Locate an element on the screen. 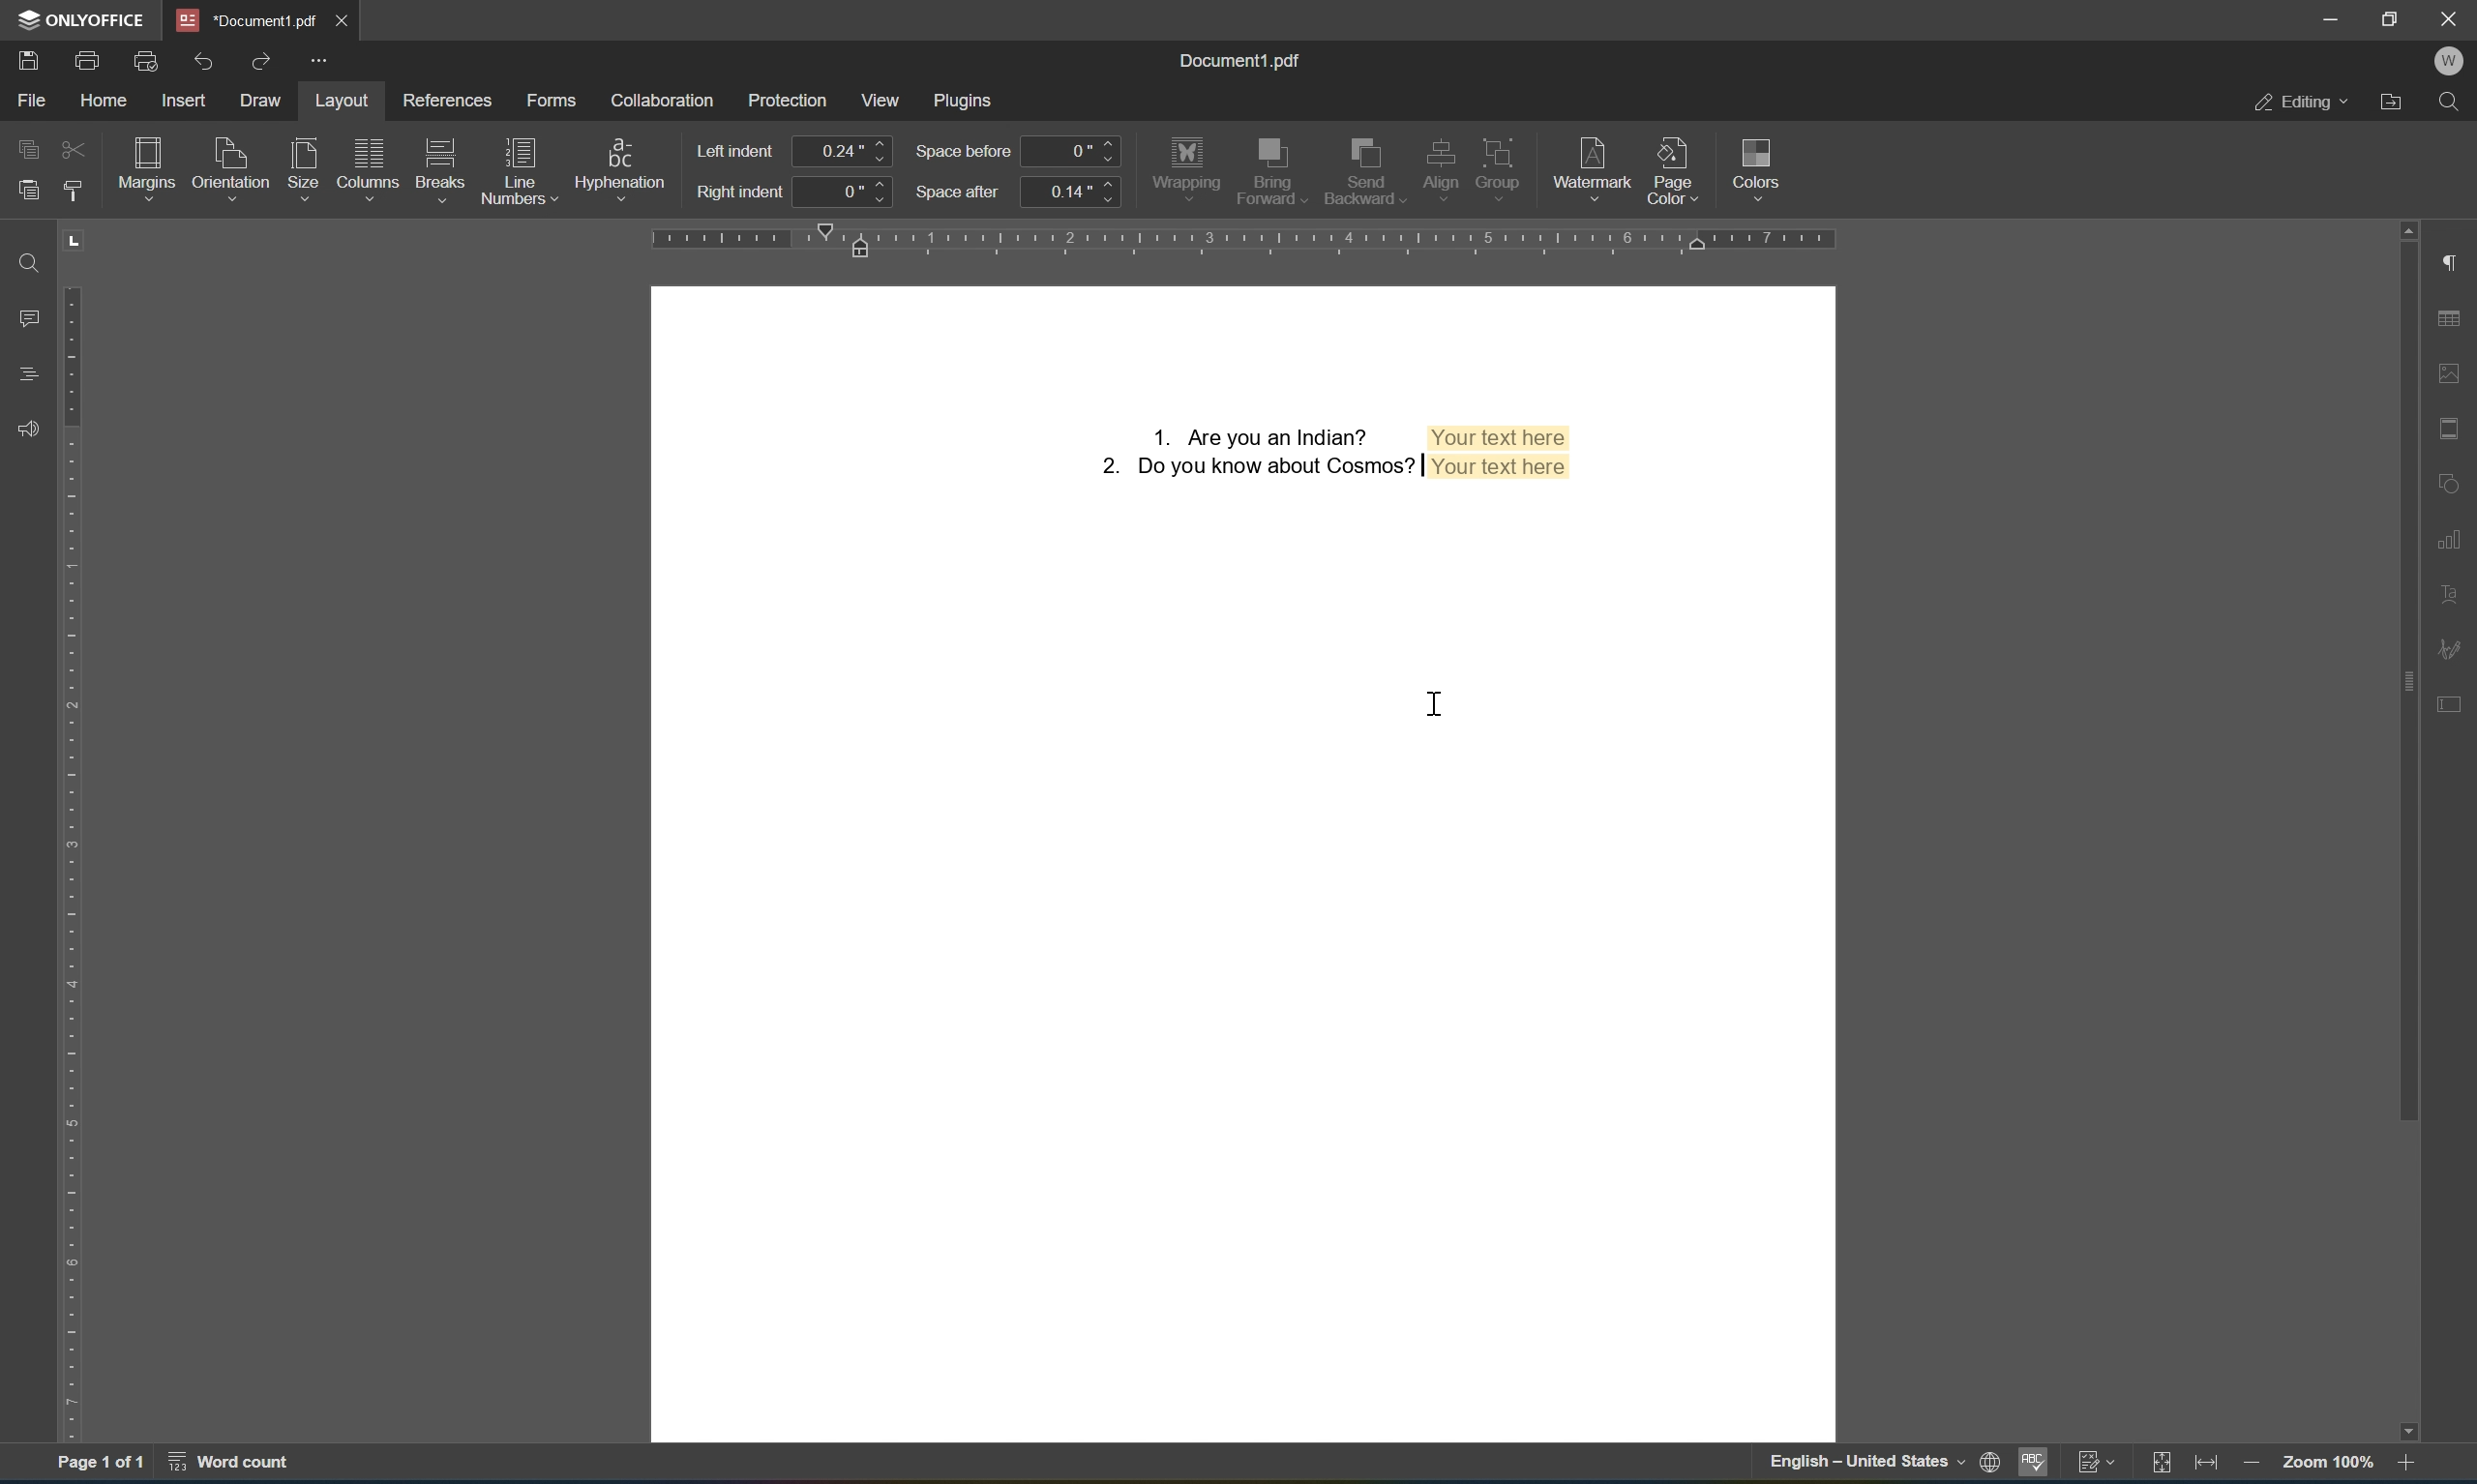  zoom in is located at coordinates (2409, 1466).